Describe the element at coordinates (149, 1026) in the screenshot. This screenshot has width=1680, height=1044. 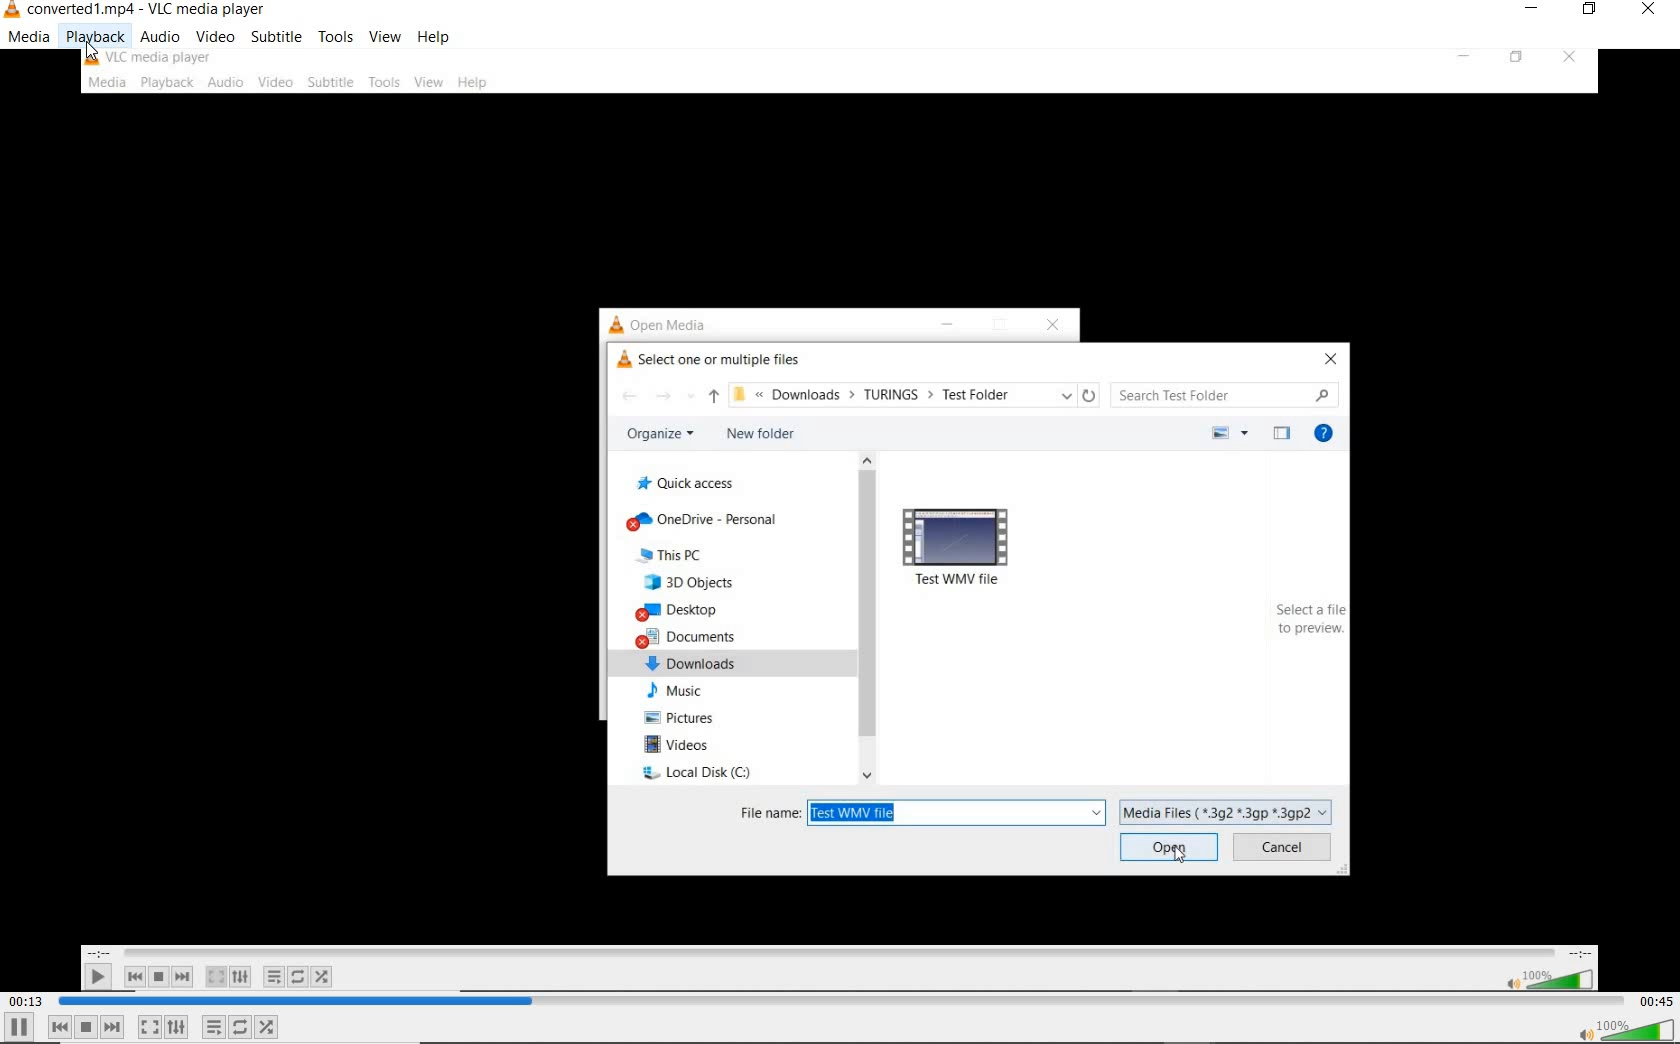
I see `toggle the video in full screen` at that location.